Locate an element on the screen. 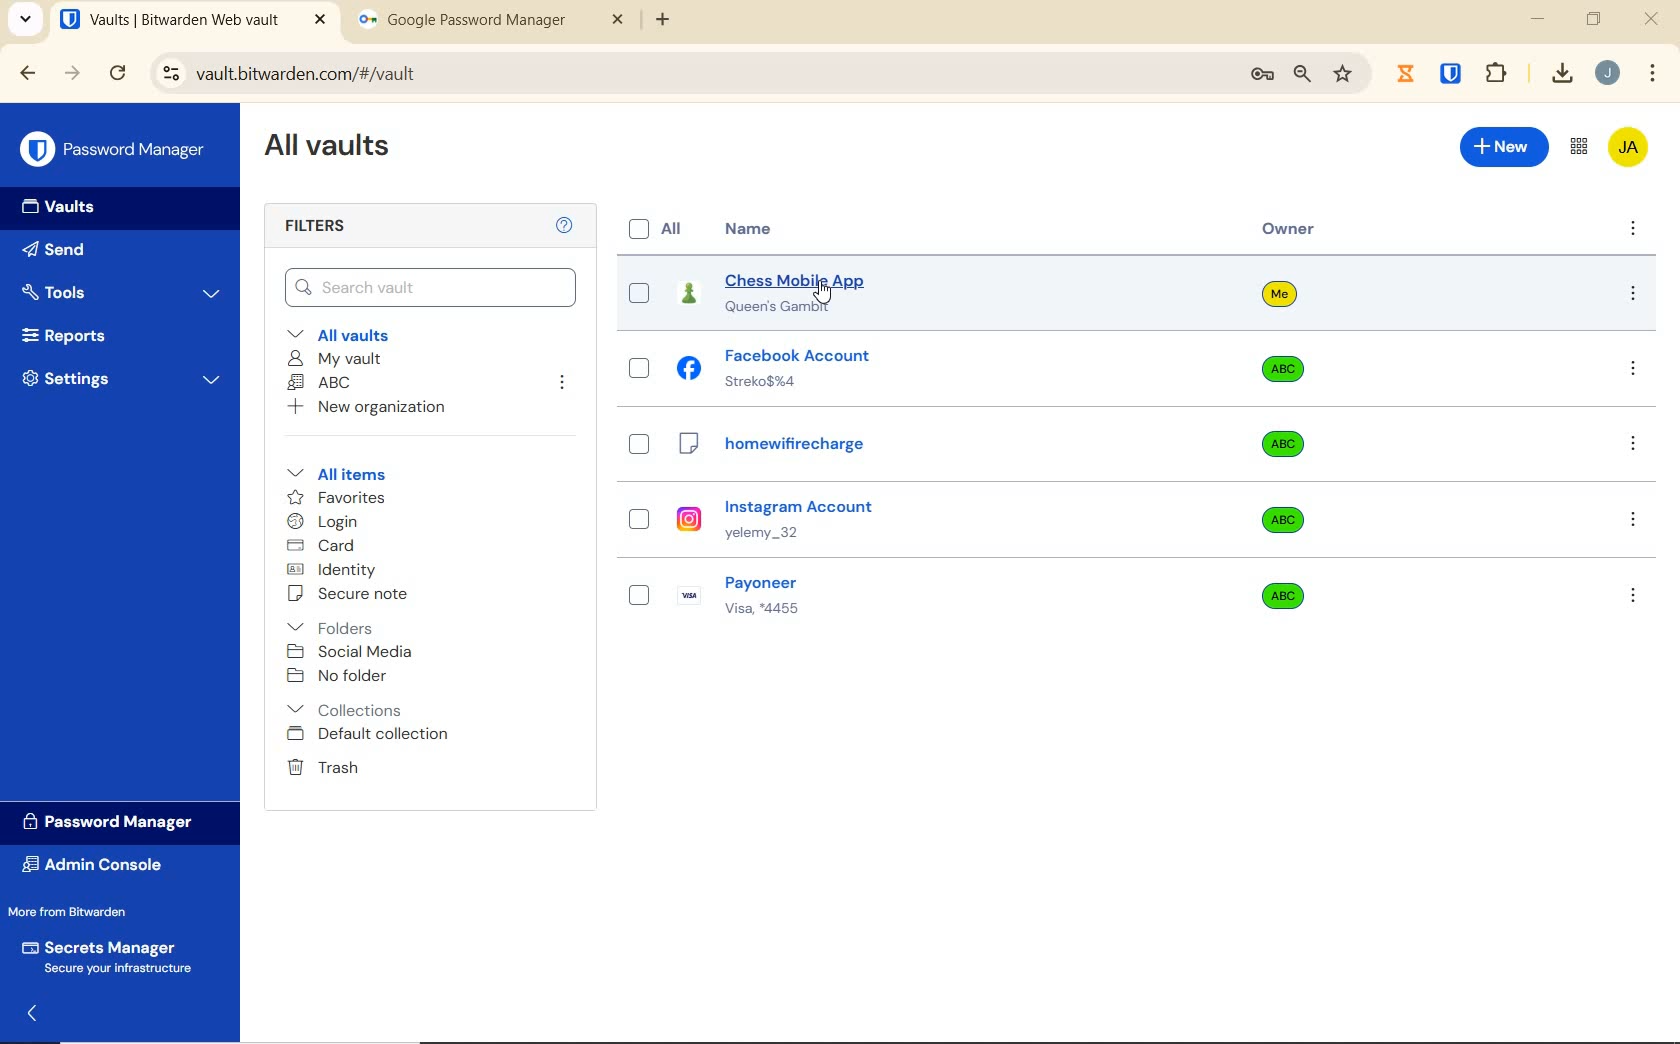 This screenshot has height=1044, width=1680. toggle between admin console and password manager is located at coordinates (1578, 146).